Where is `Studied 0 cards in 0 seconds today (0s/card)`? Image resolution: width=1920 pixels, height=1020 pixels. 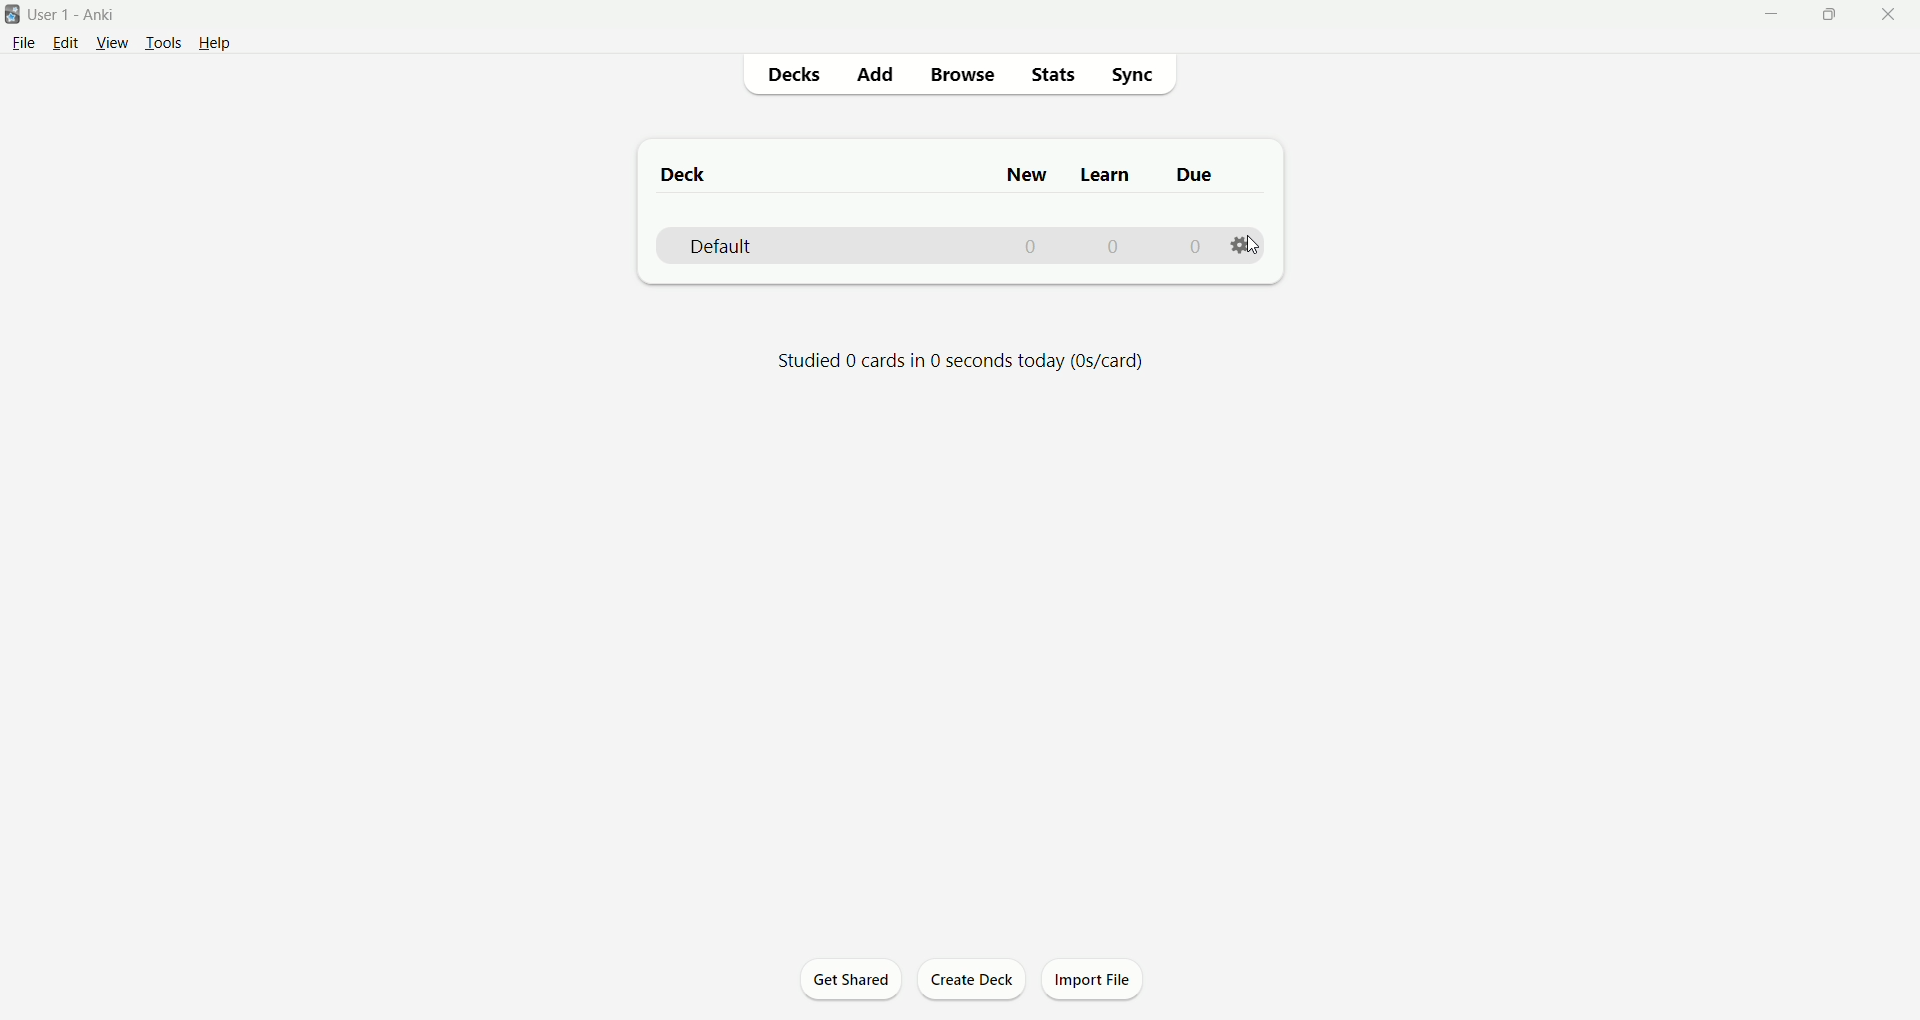
Studied 0 cards in 0 seconds today (0s/card) is located at coordinates (963, 363).